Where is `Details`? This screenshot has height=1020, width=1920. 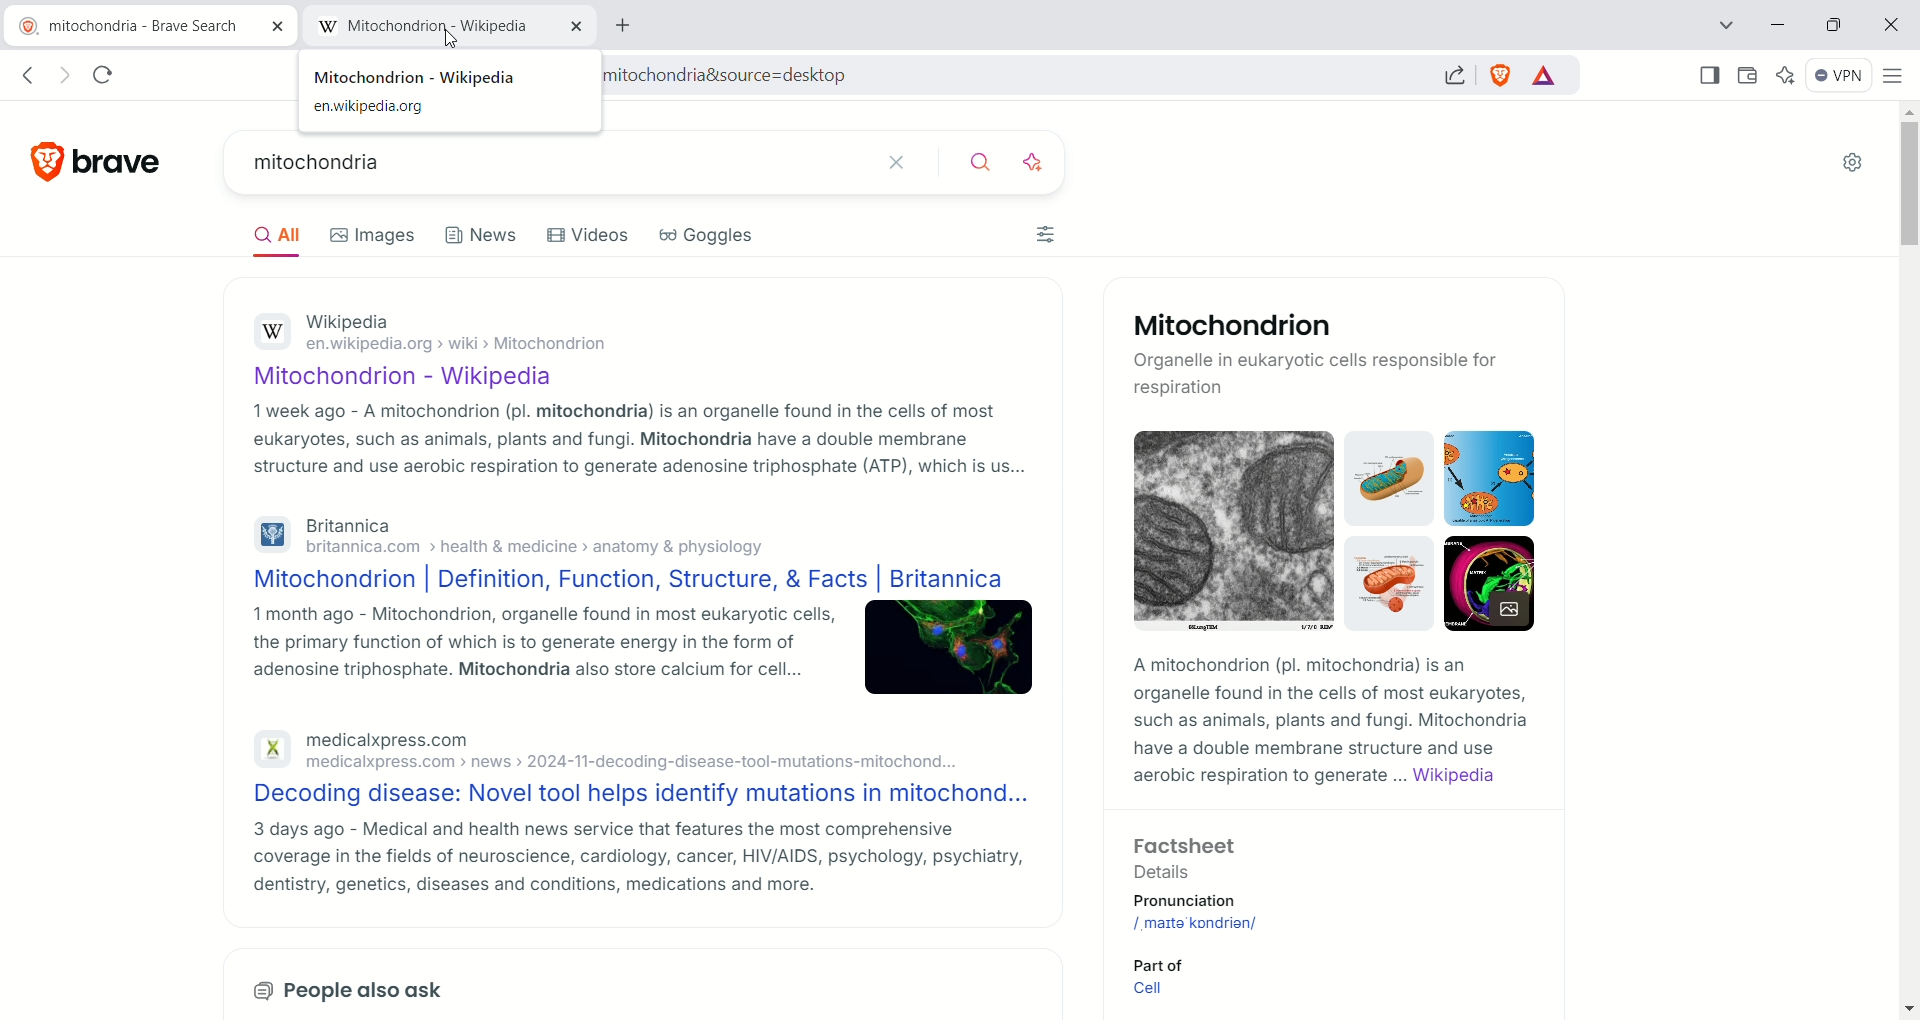 Details is located at coordinates (1162, 872).